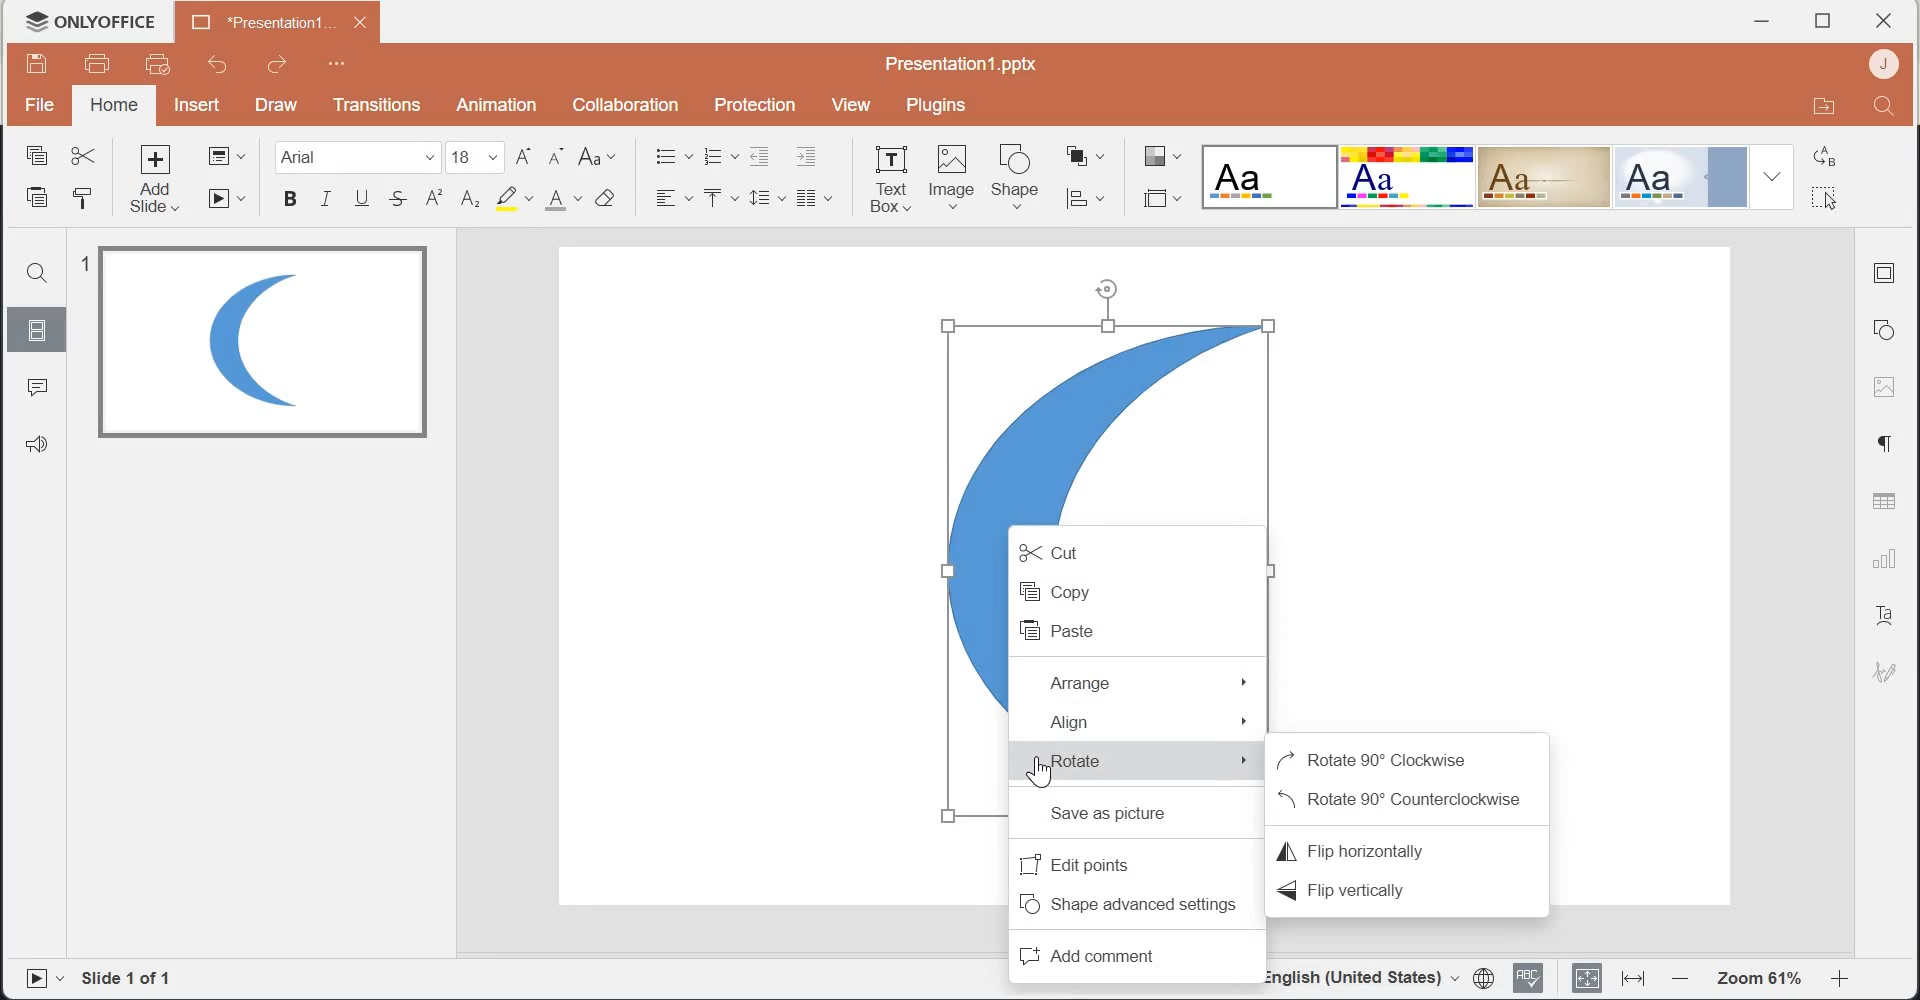 Image resolution: width=1920 pixels, height=1000 pixels. I want to click on Insert, so click(199, 104).